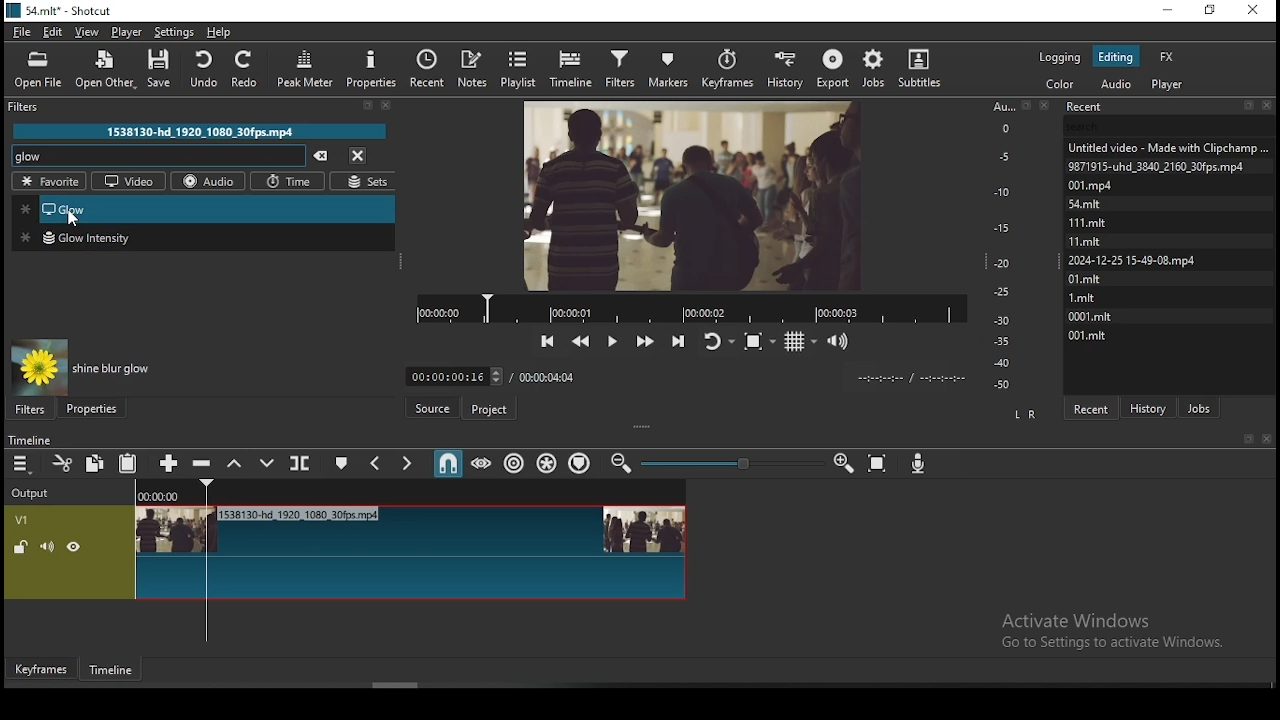 The image size is (1280, 720). Describe the element at coordinates (357, 155) in the screenshot. I see `close menu` at that location.